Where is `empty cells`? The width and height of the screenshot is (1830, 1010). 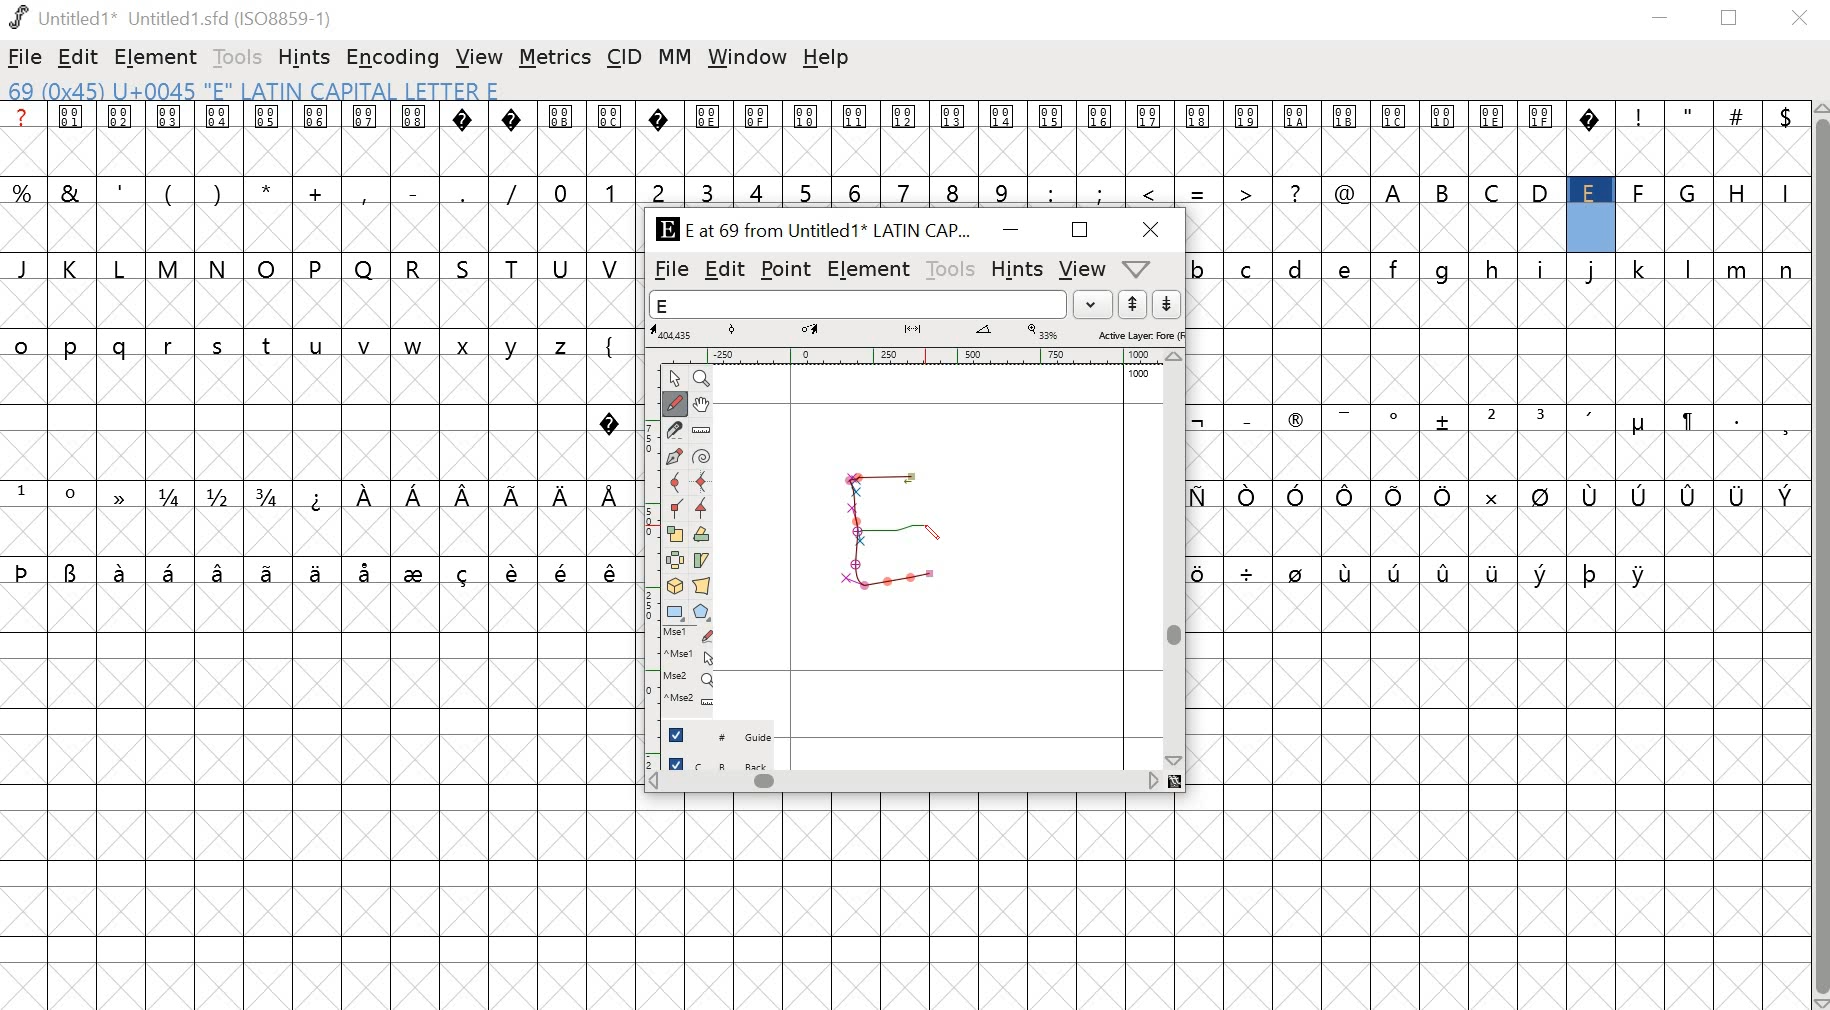 empty cells is located at coordinates (915, 903).